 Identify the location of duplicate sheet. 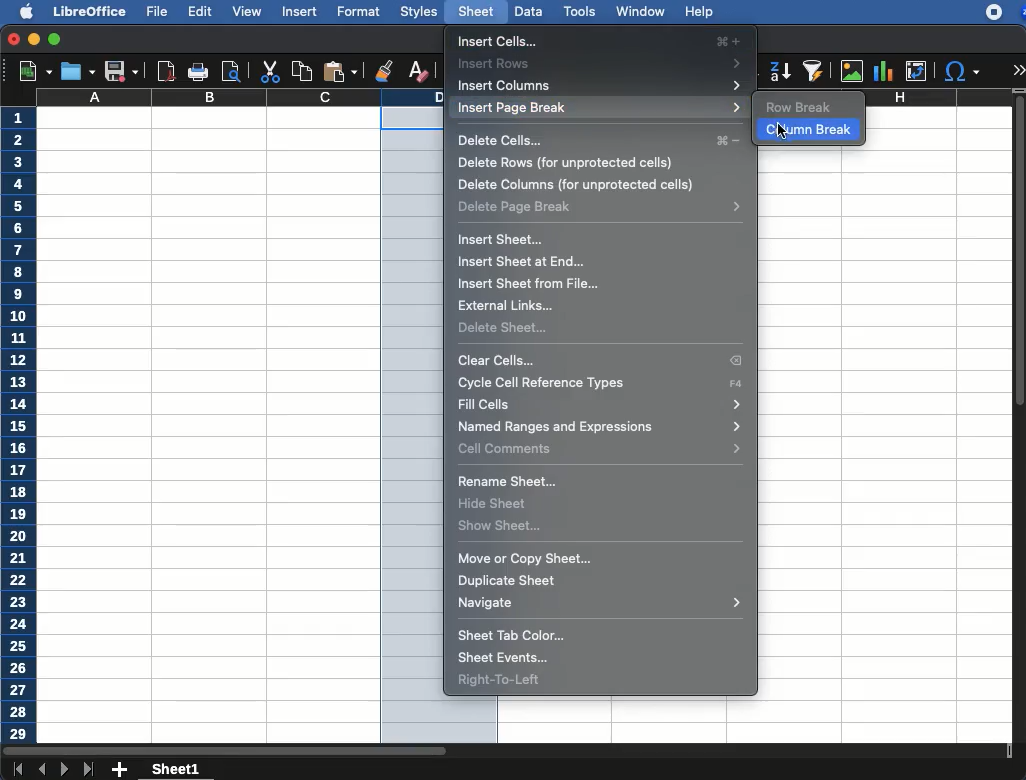
(508, 583).